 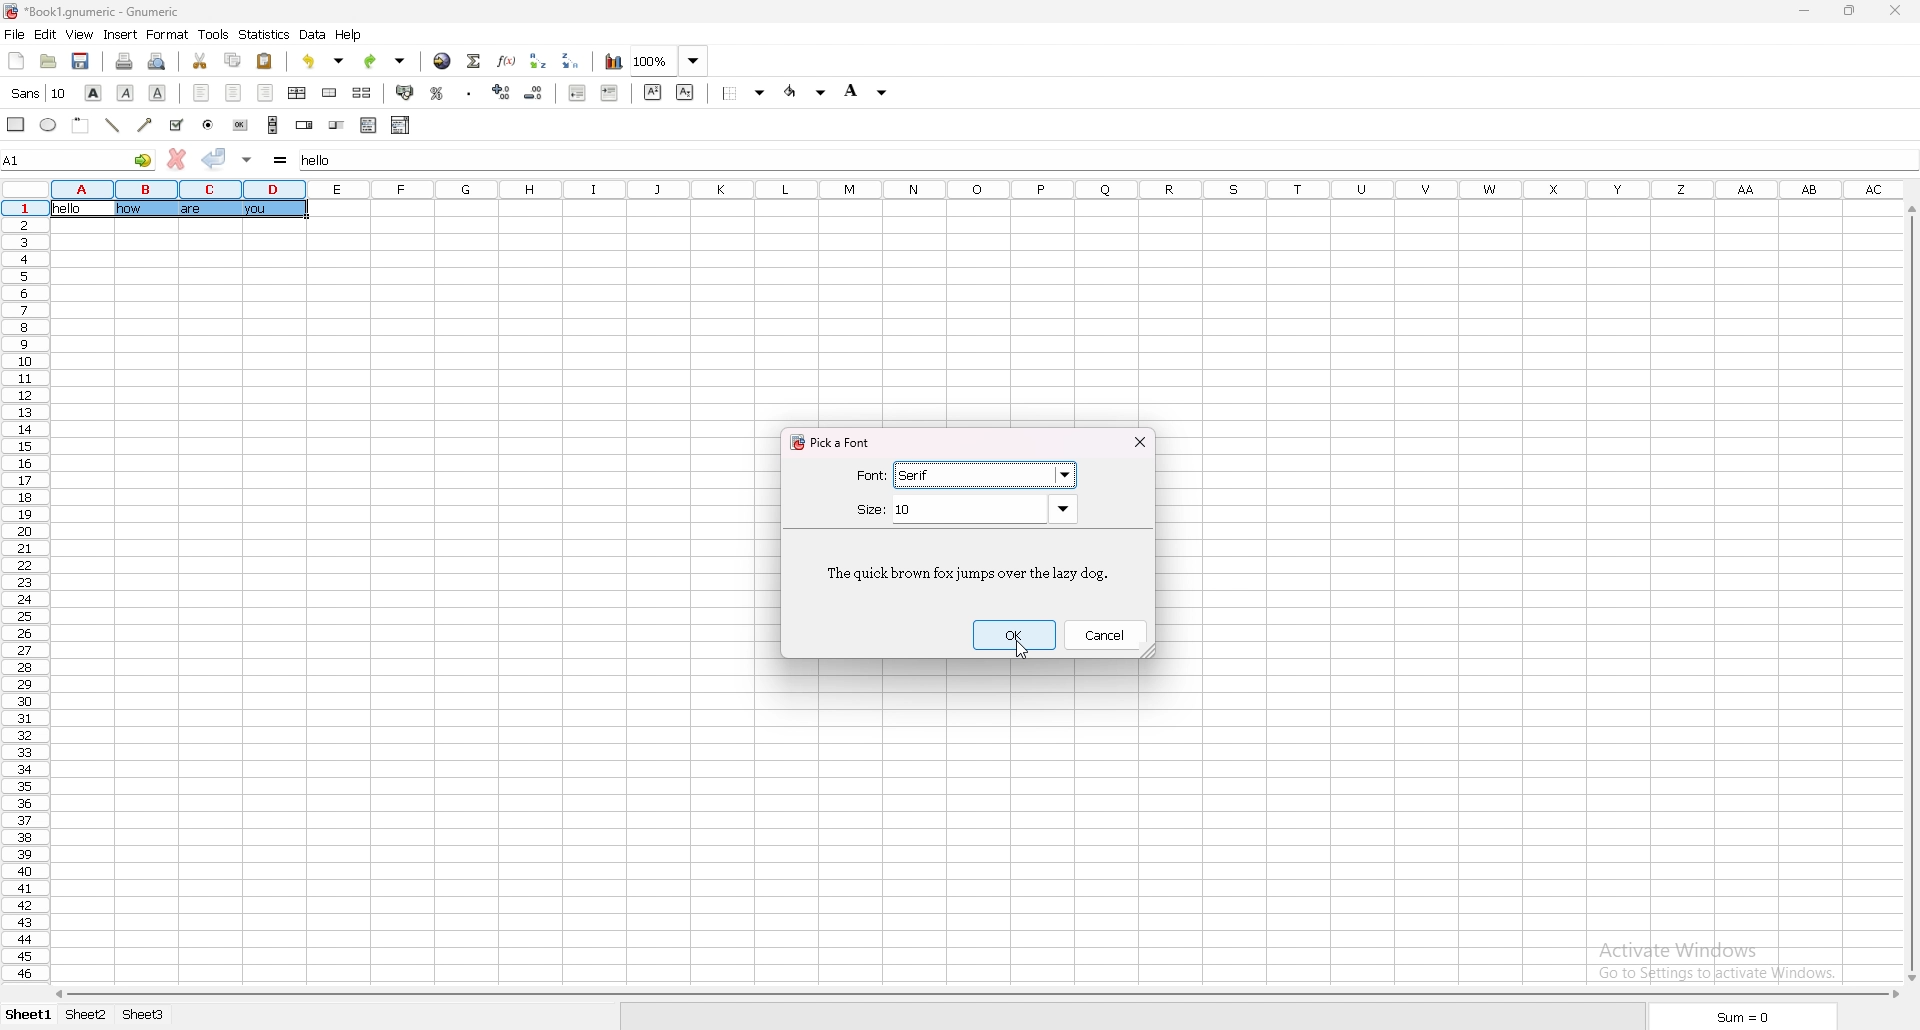 What do you see at coordinates (241, 124) in the screenshot?
I see `button` at bounding box center [241, 124].